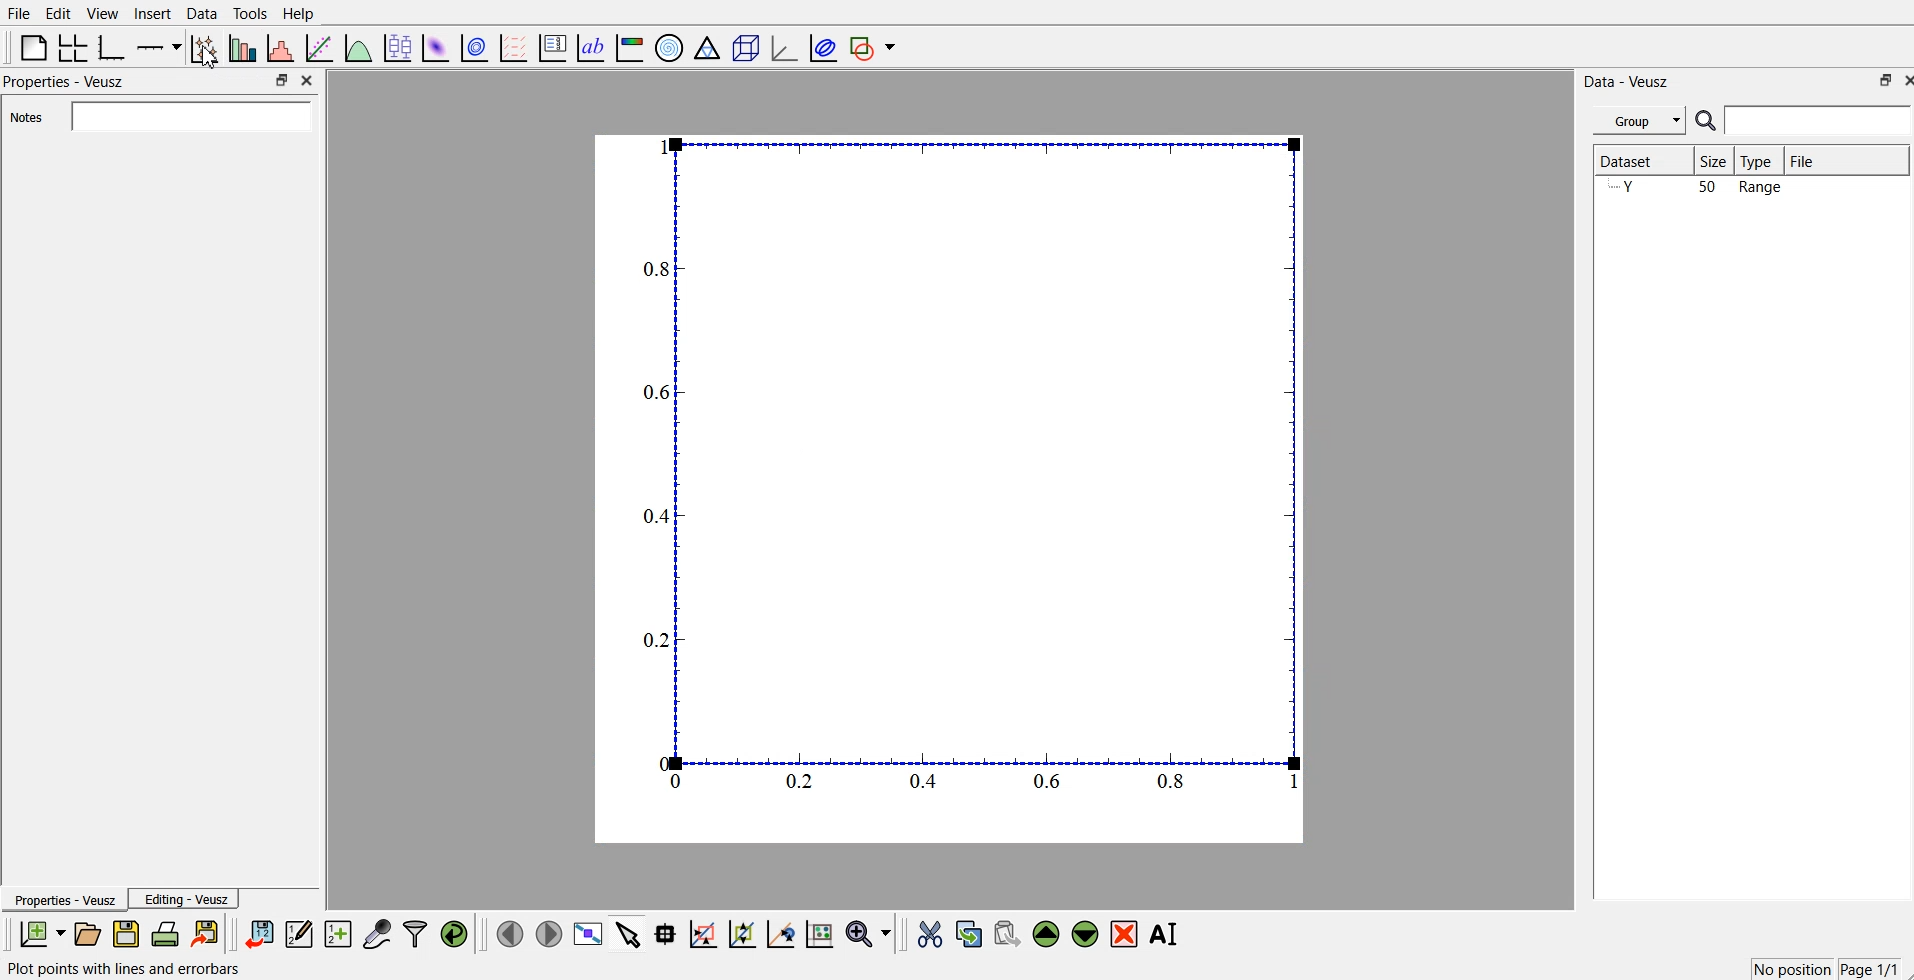 The image size is (1914, 980). I want to click on search bar, so click(1803, 120).